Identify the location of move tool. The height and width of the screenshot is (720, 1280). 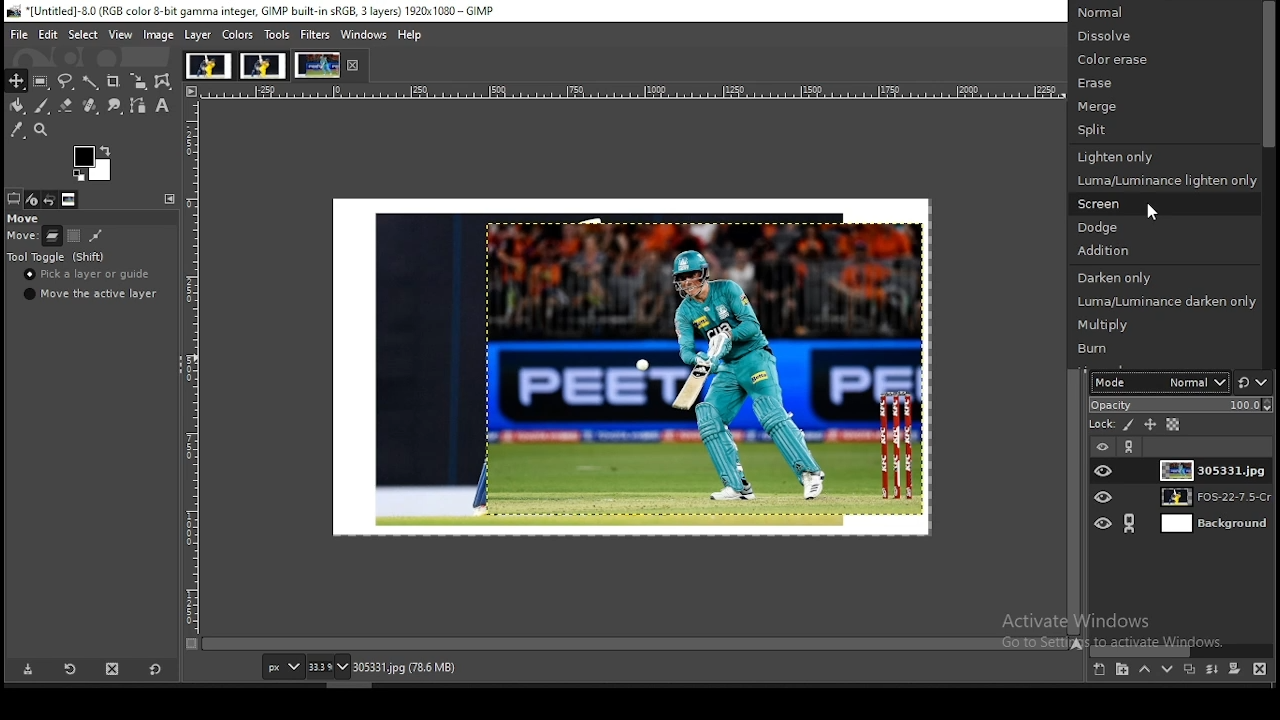
(17, 81).